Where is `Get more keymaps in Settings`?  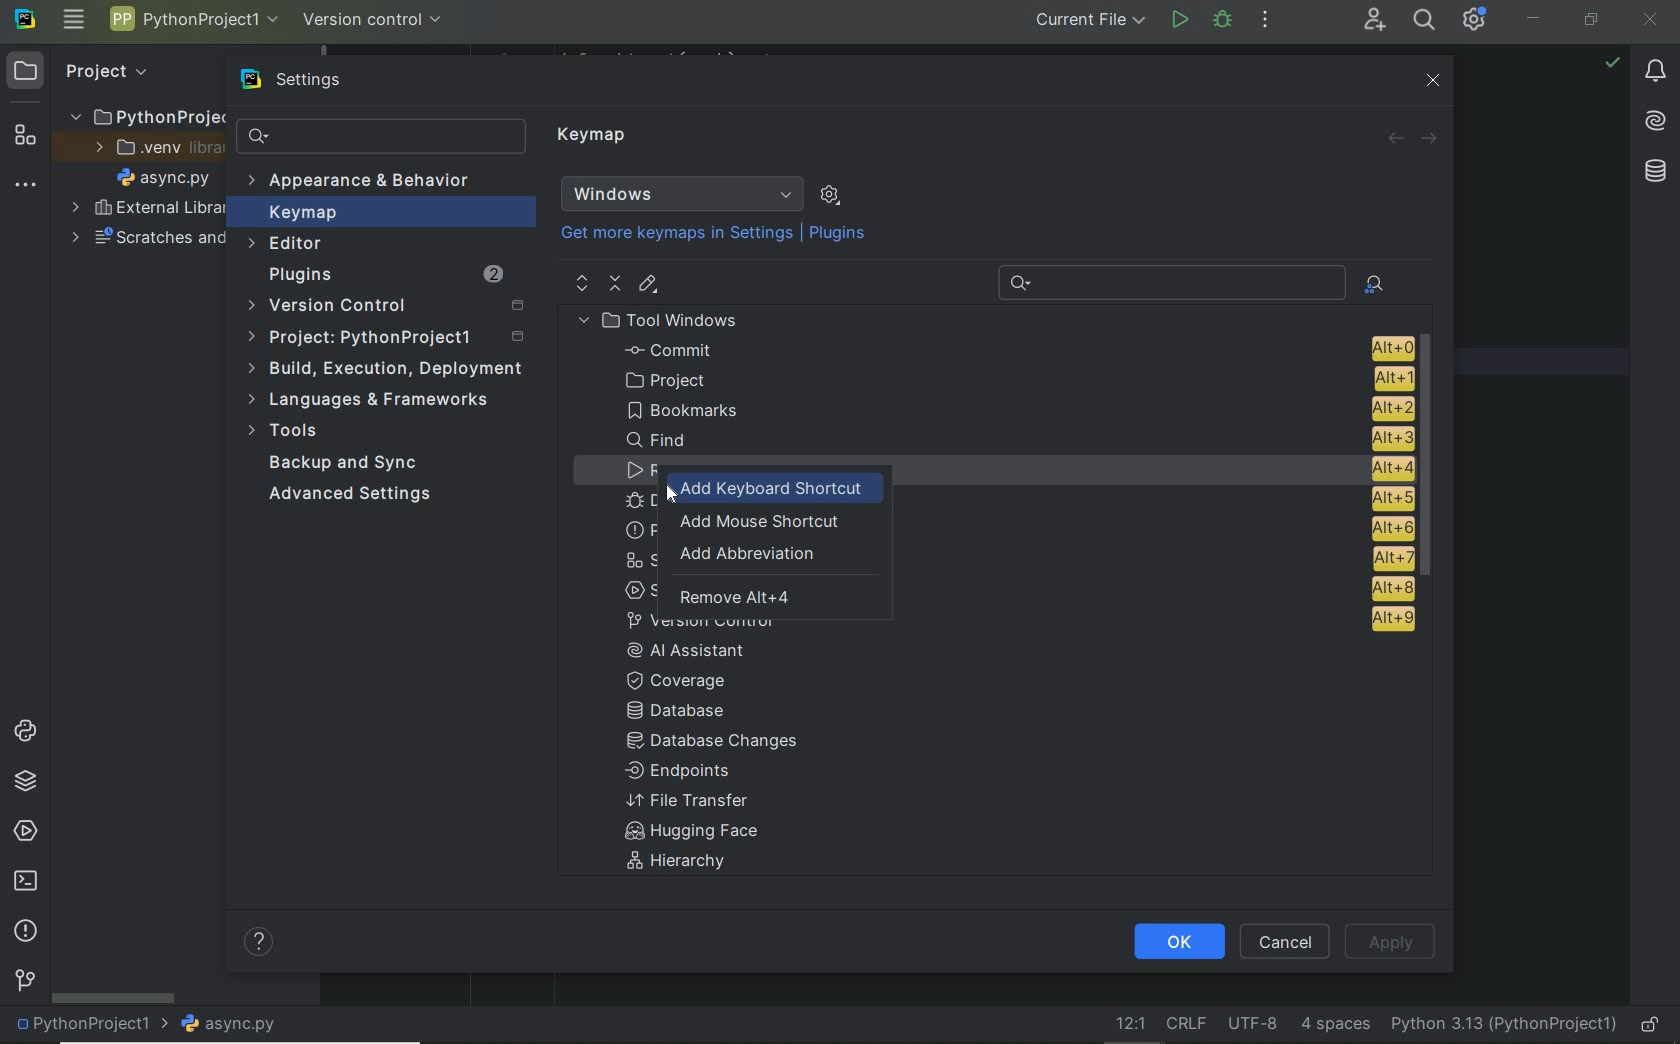
Get more keymaps in Settings is located at coordinates (668, 234).